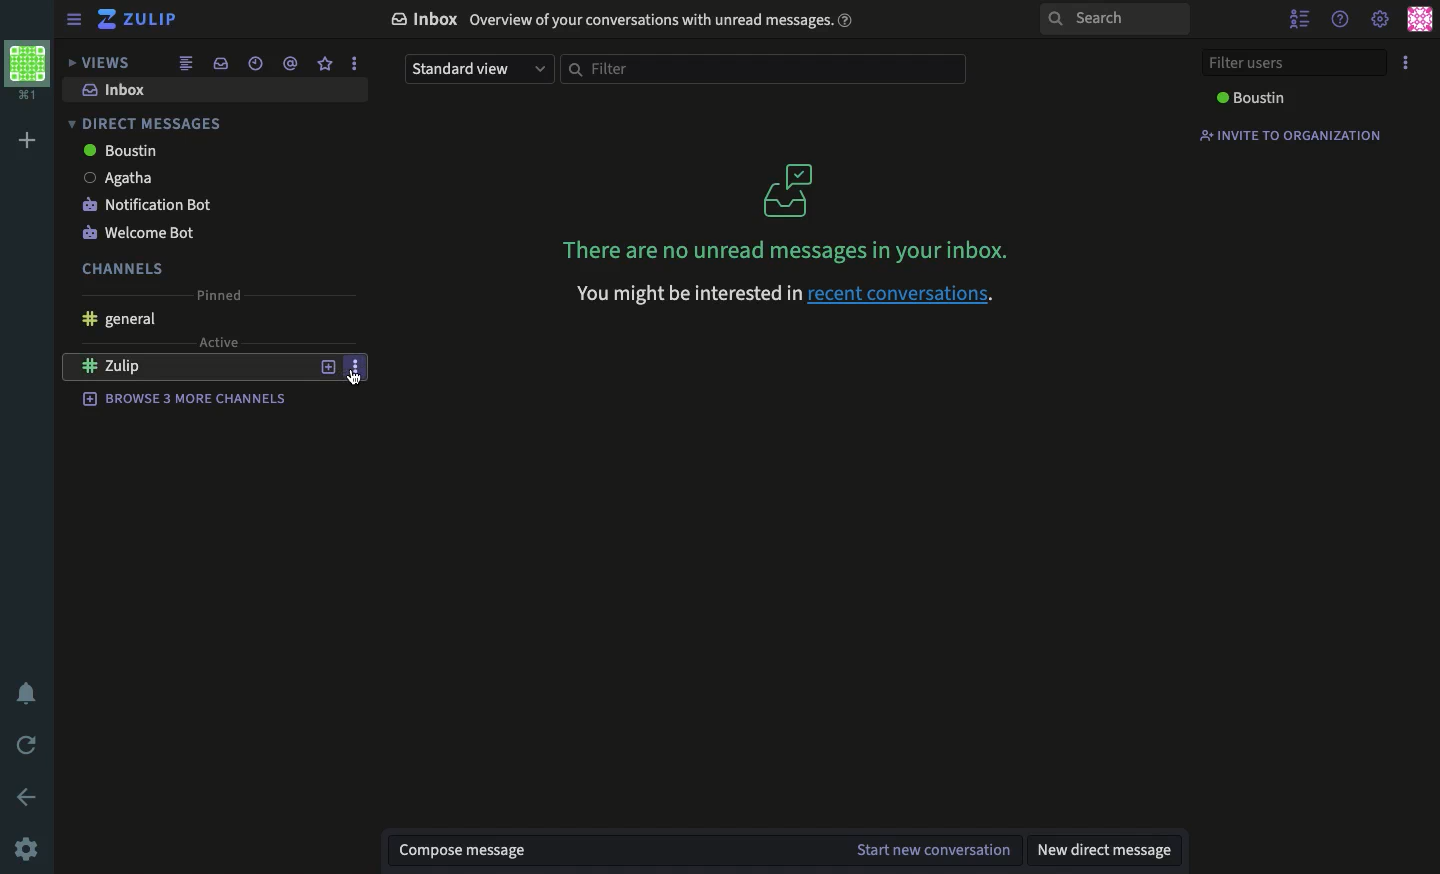  I want to click on Zulip, so click(135, 368).